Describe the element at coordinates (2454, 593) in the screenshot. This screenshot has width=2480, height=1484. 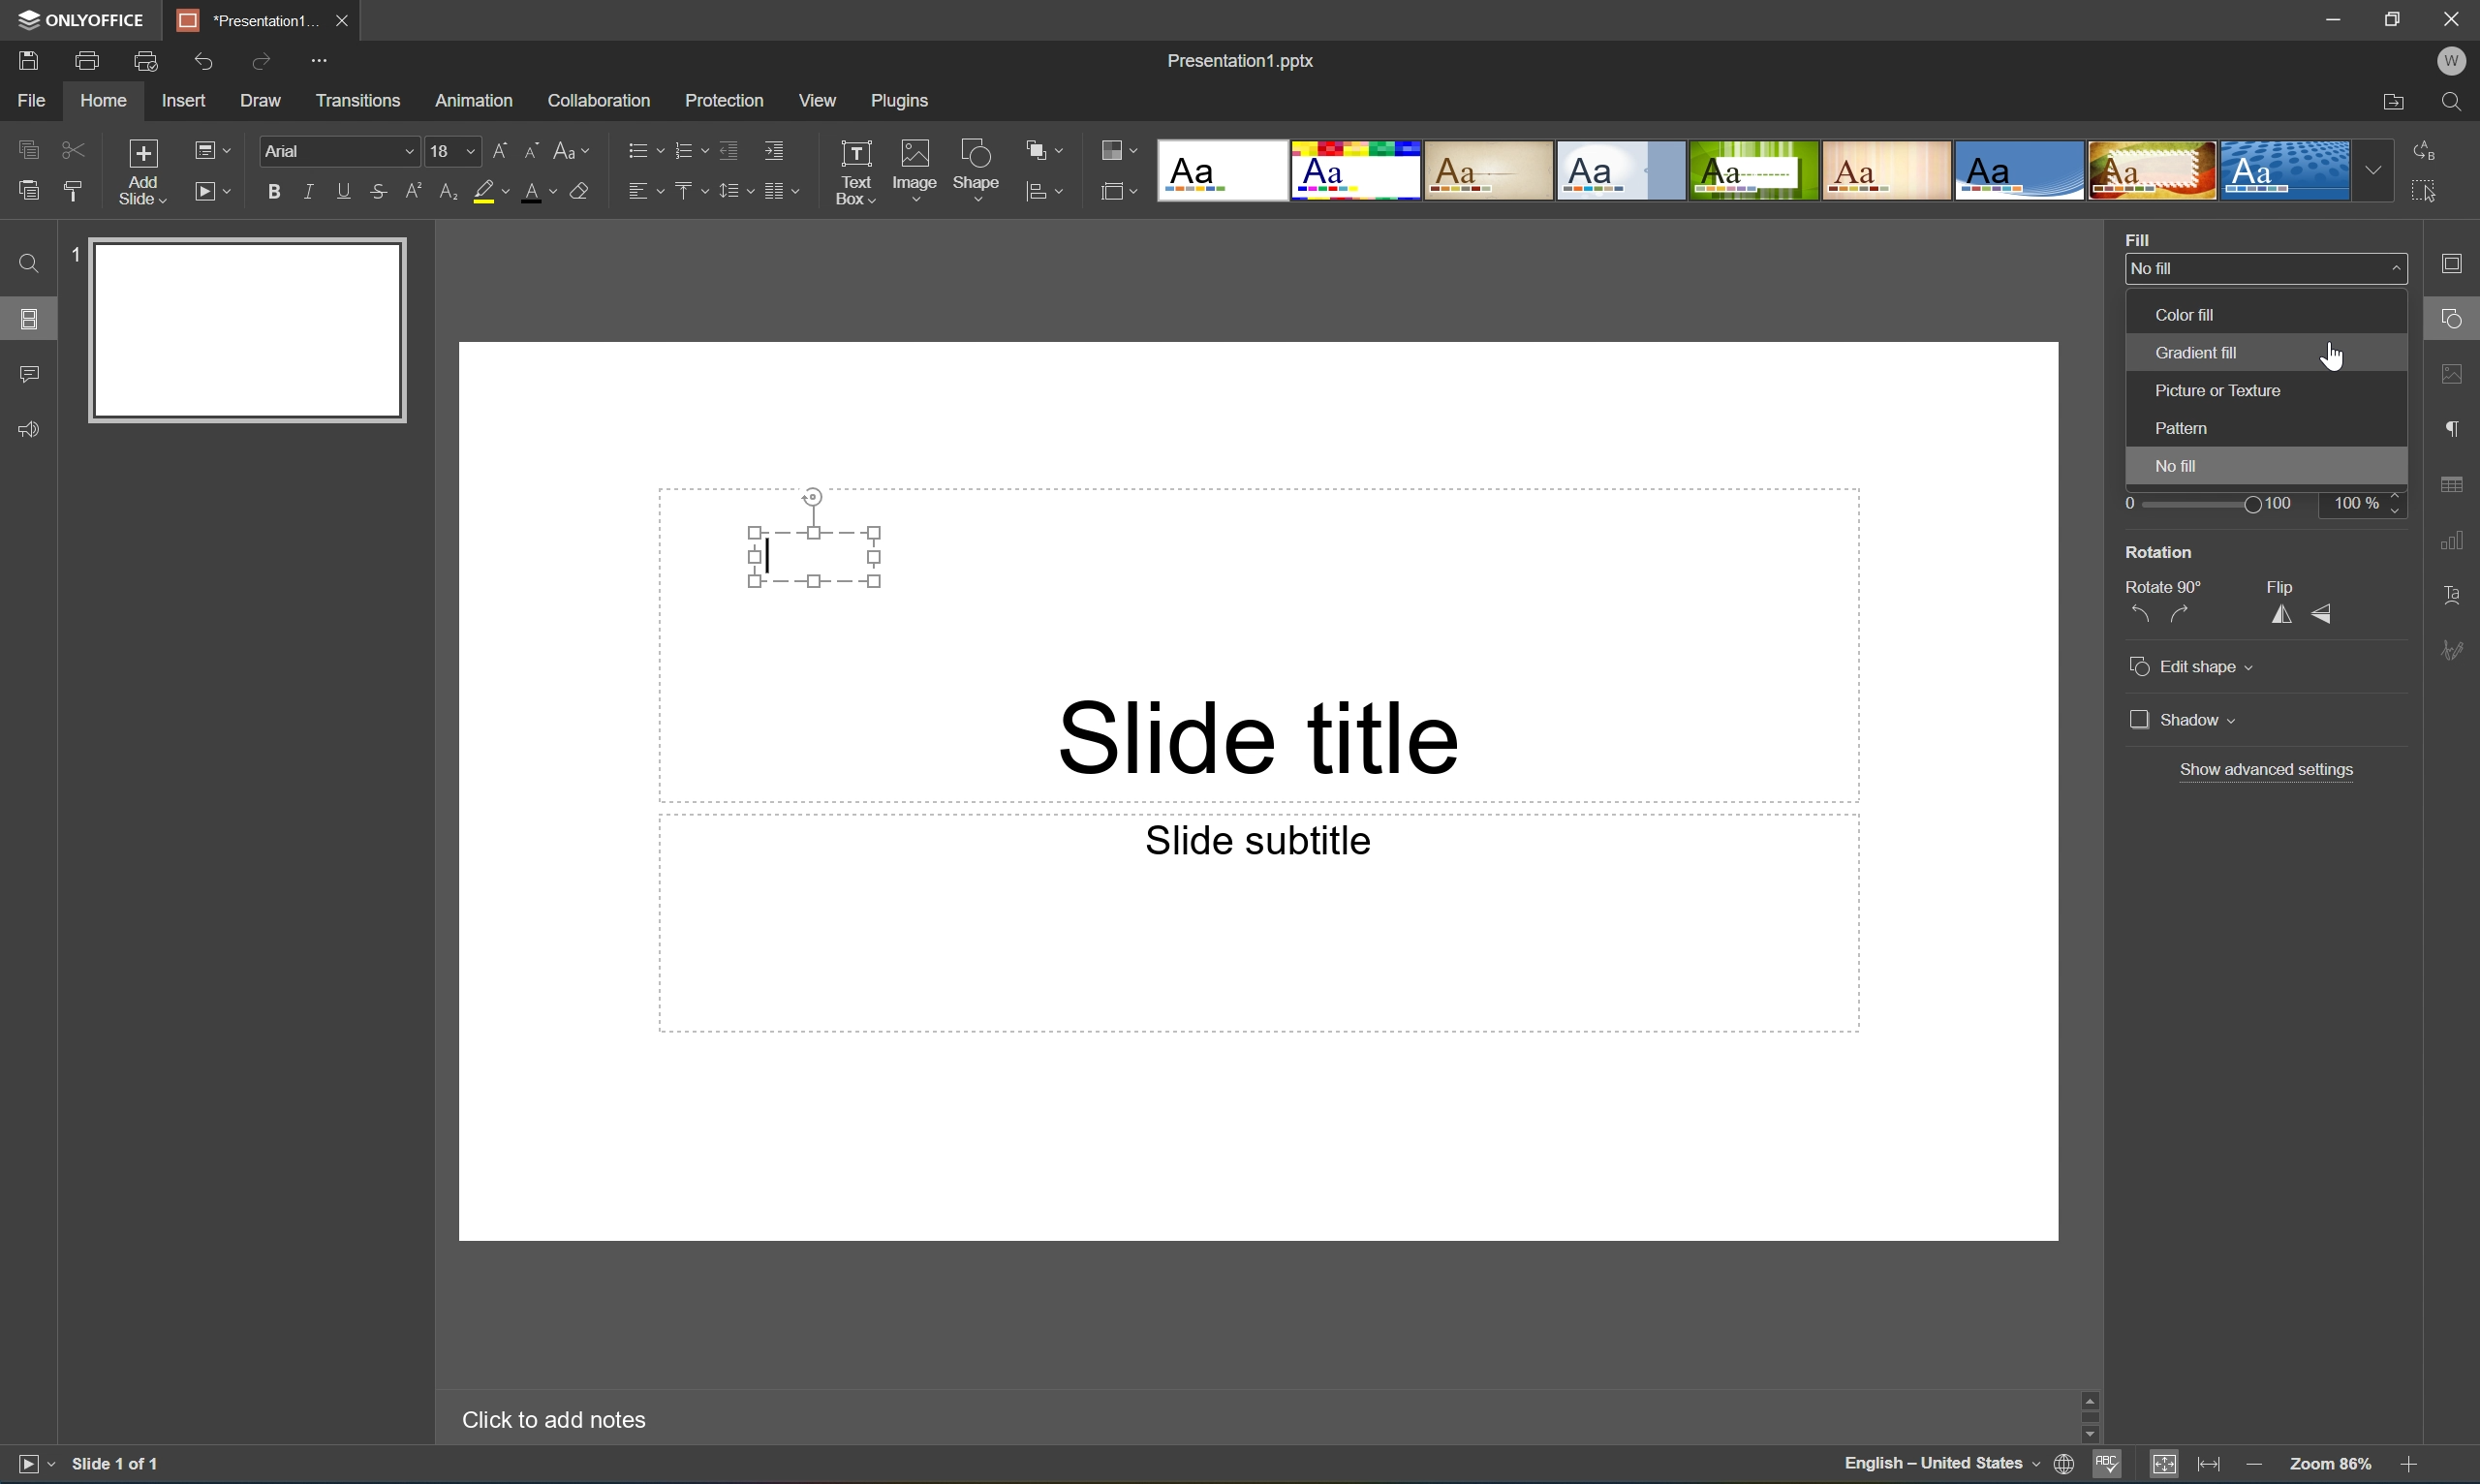
I see `Text Art settings` at that location.